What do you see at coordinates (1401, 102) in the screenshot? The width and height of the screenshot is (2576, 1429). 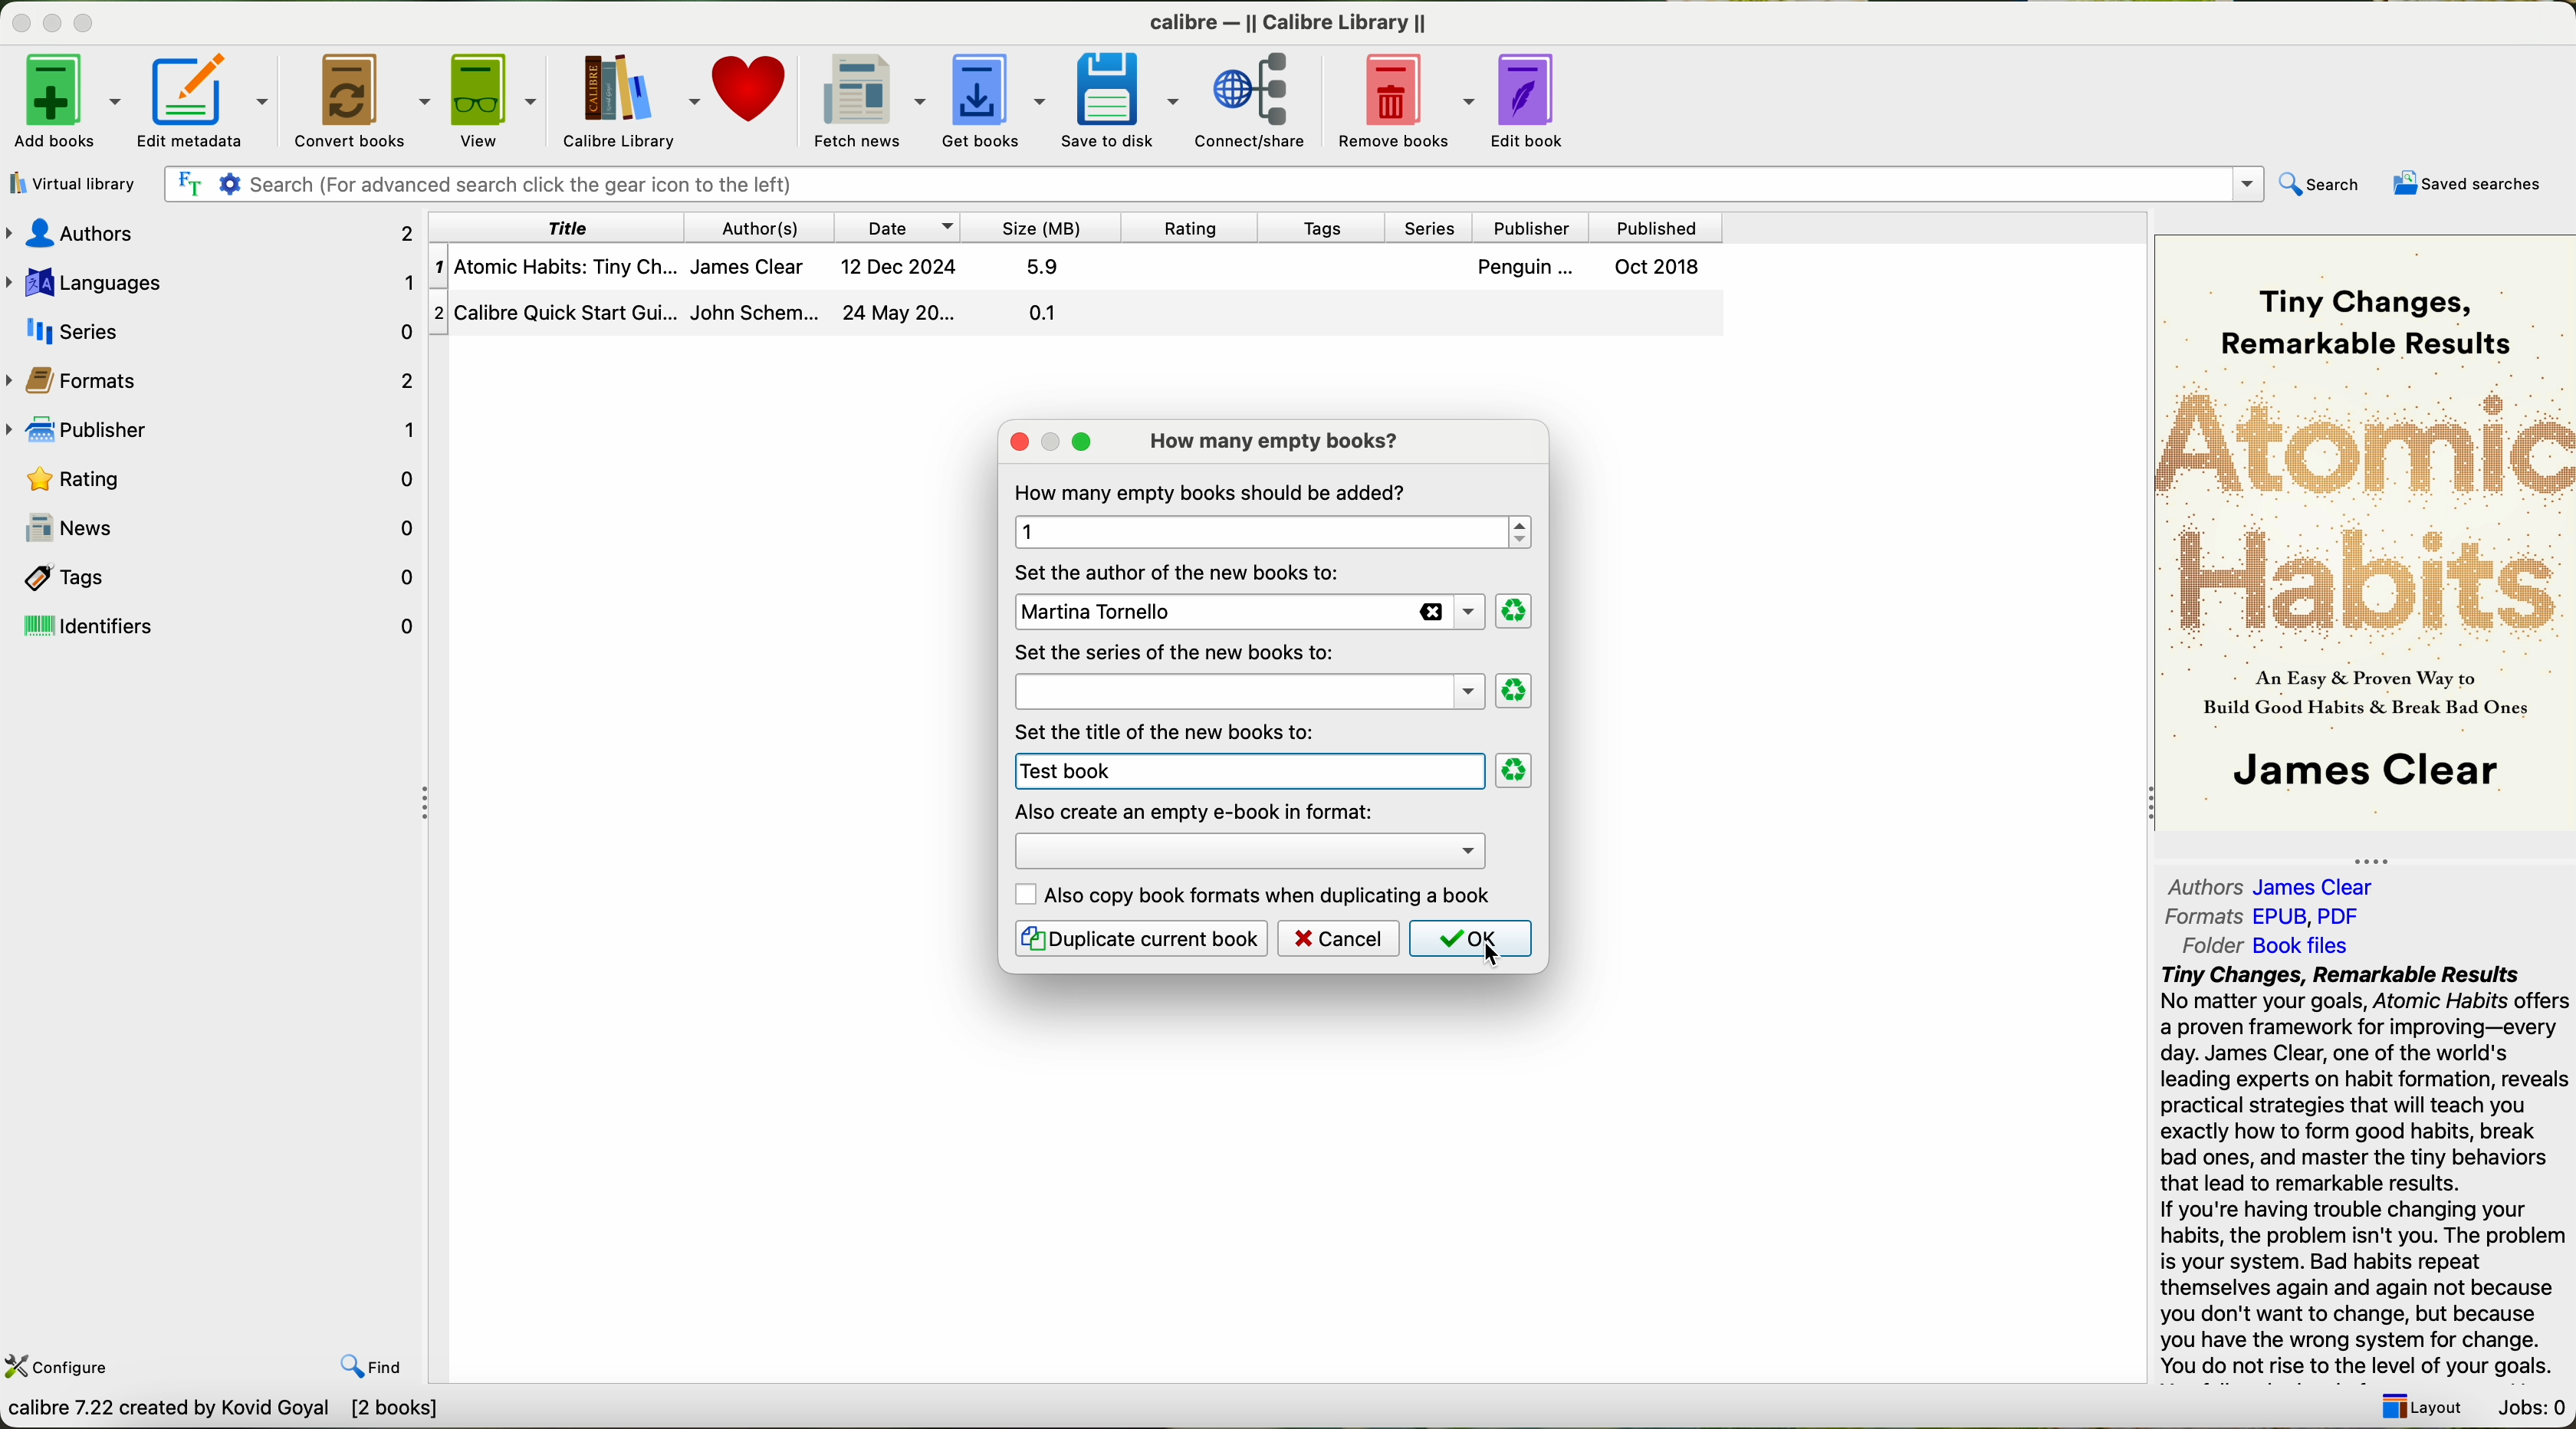 I see `remove books` at bounding box center [1401, 102].